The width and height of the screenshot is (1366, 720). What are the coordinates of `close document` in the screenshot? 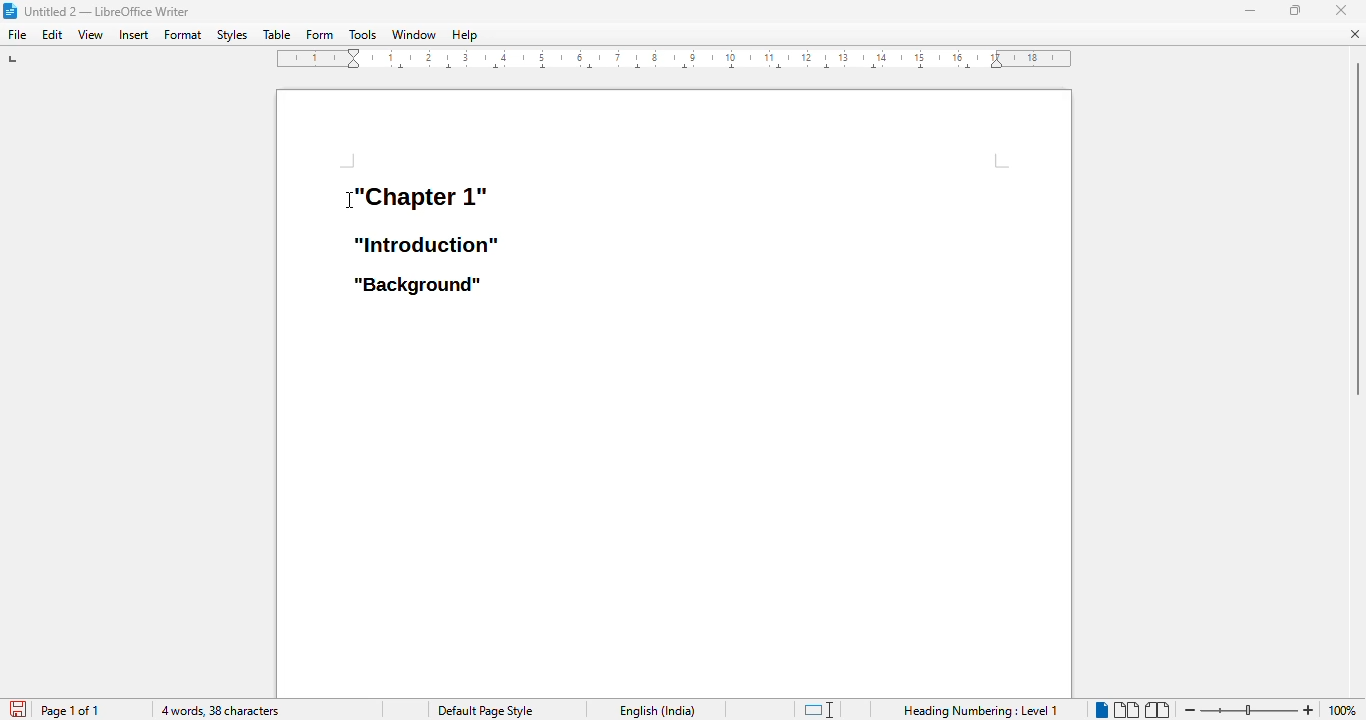 It's located at (1354, 34).